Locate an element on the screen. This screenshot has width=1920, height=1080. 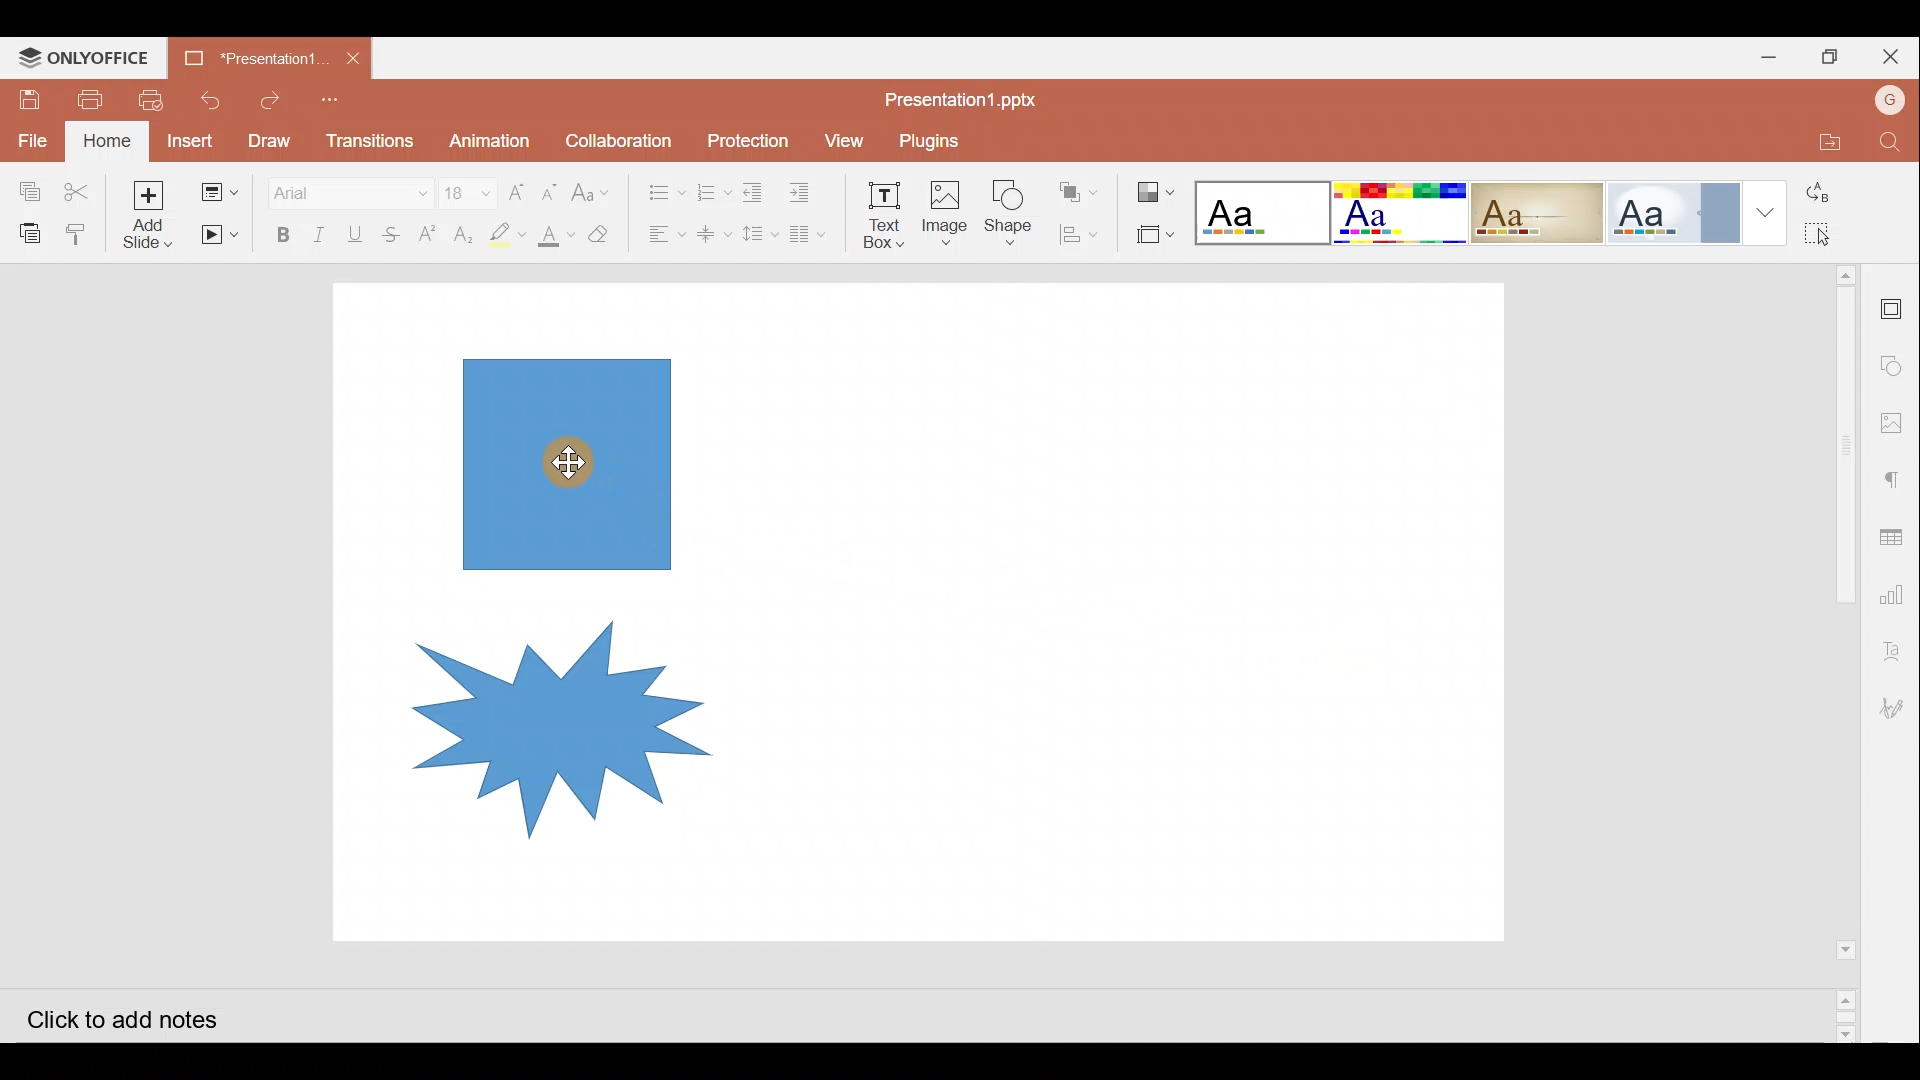
Copy style is located at coordinates (80, 231).